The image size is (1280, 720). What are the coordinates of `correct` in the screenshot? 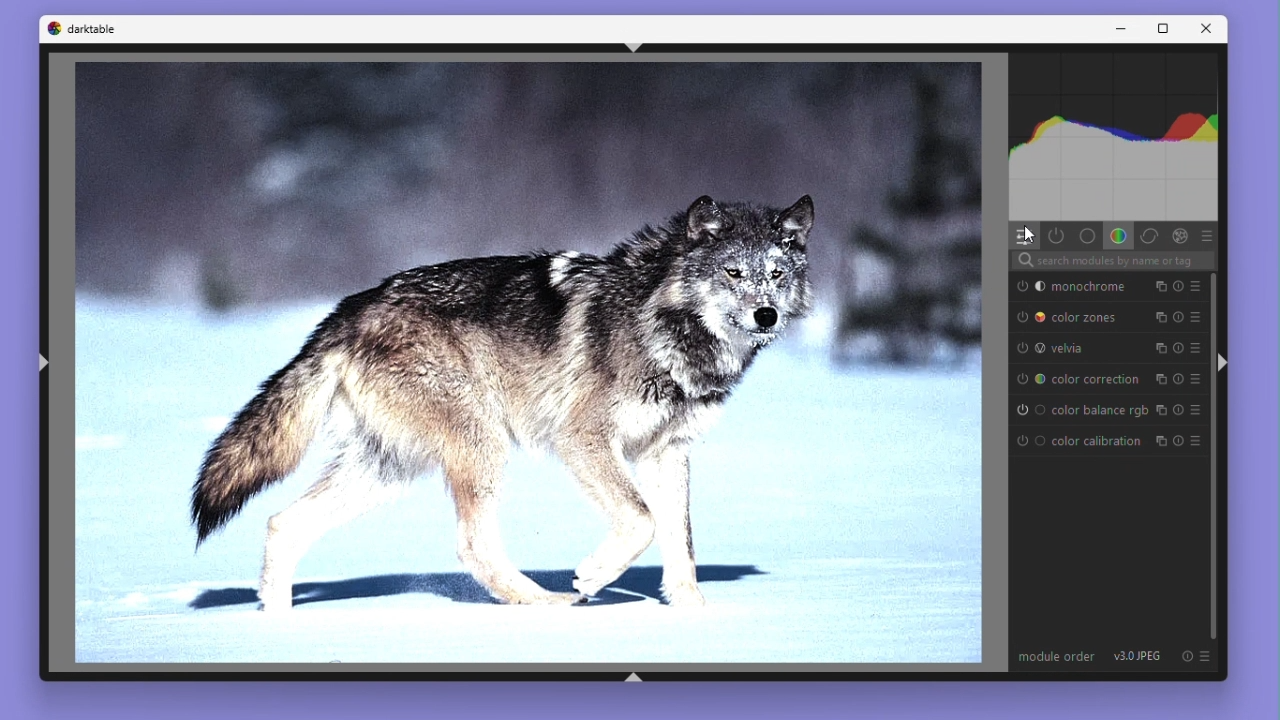 It's located at (1149, 235).